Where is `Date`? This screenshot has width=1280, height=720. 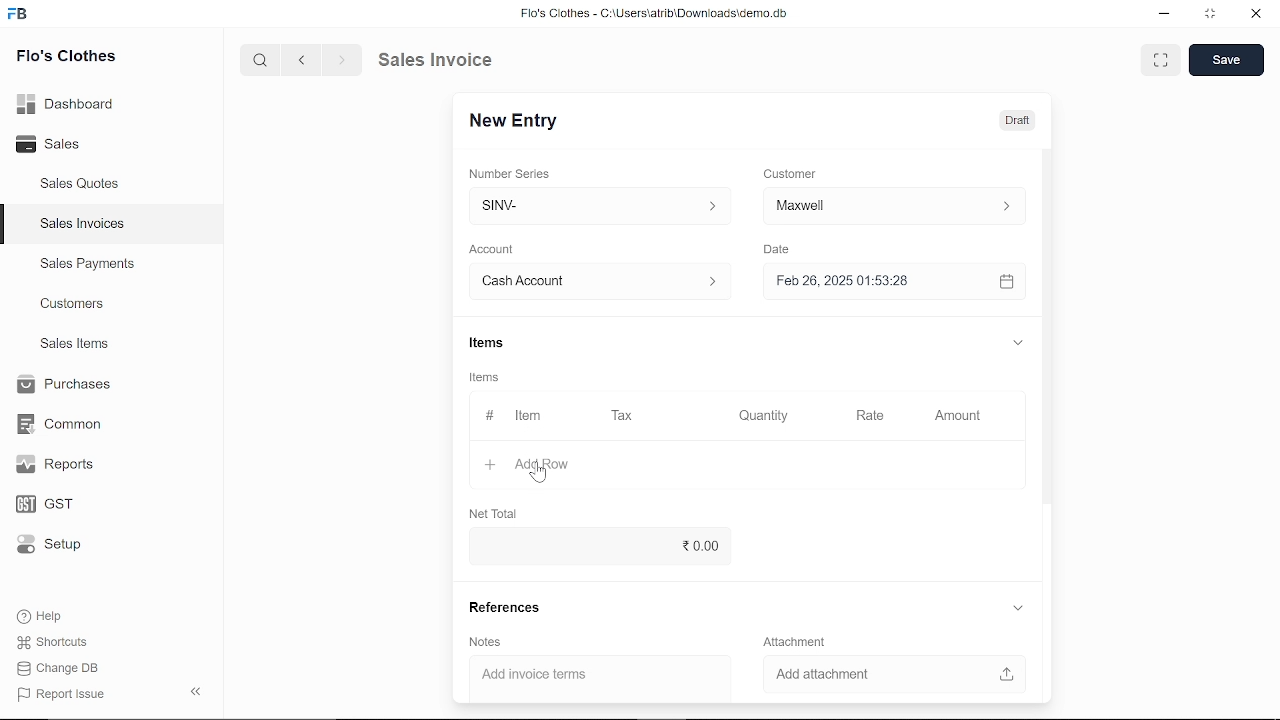
Date is located at coordinates (776, 250).